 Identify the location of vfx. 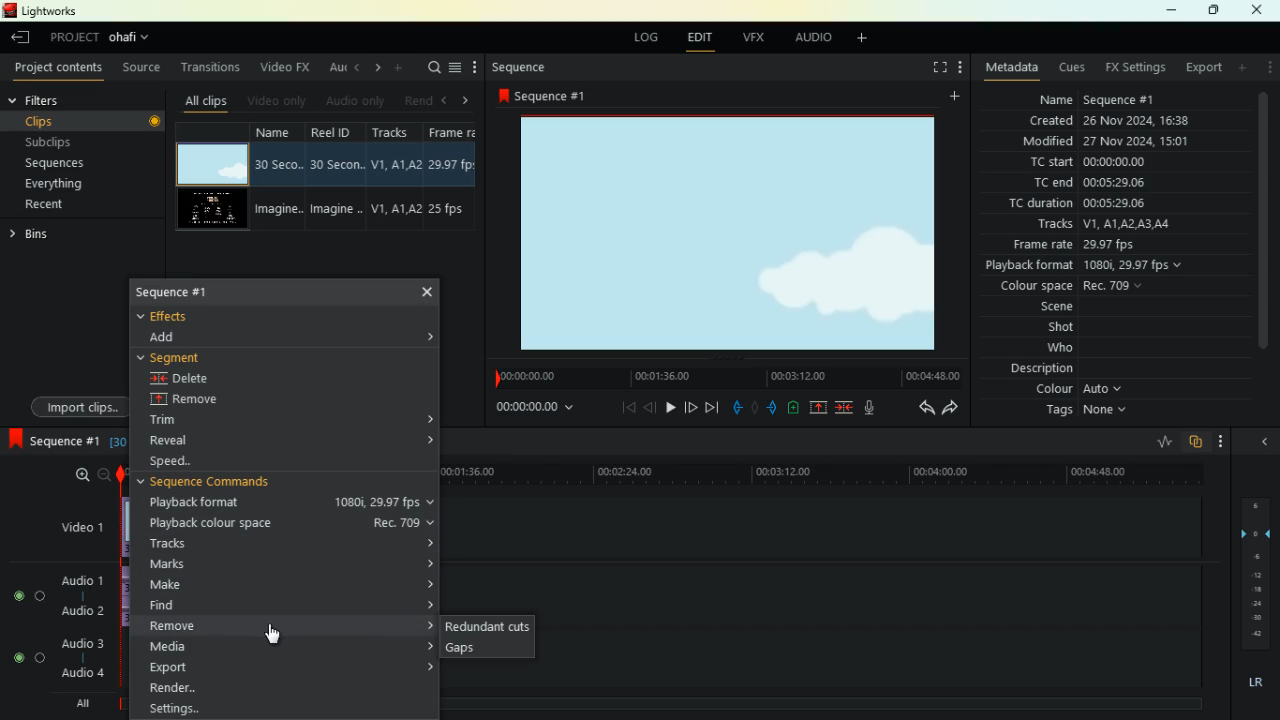
(750, 37).